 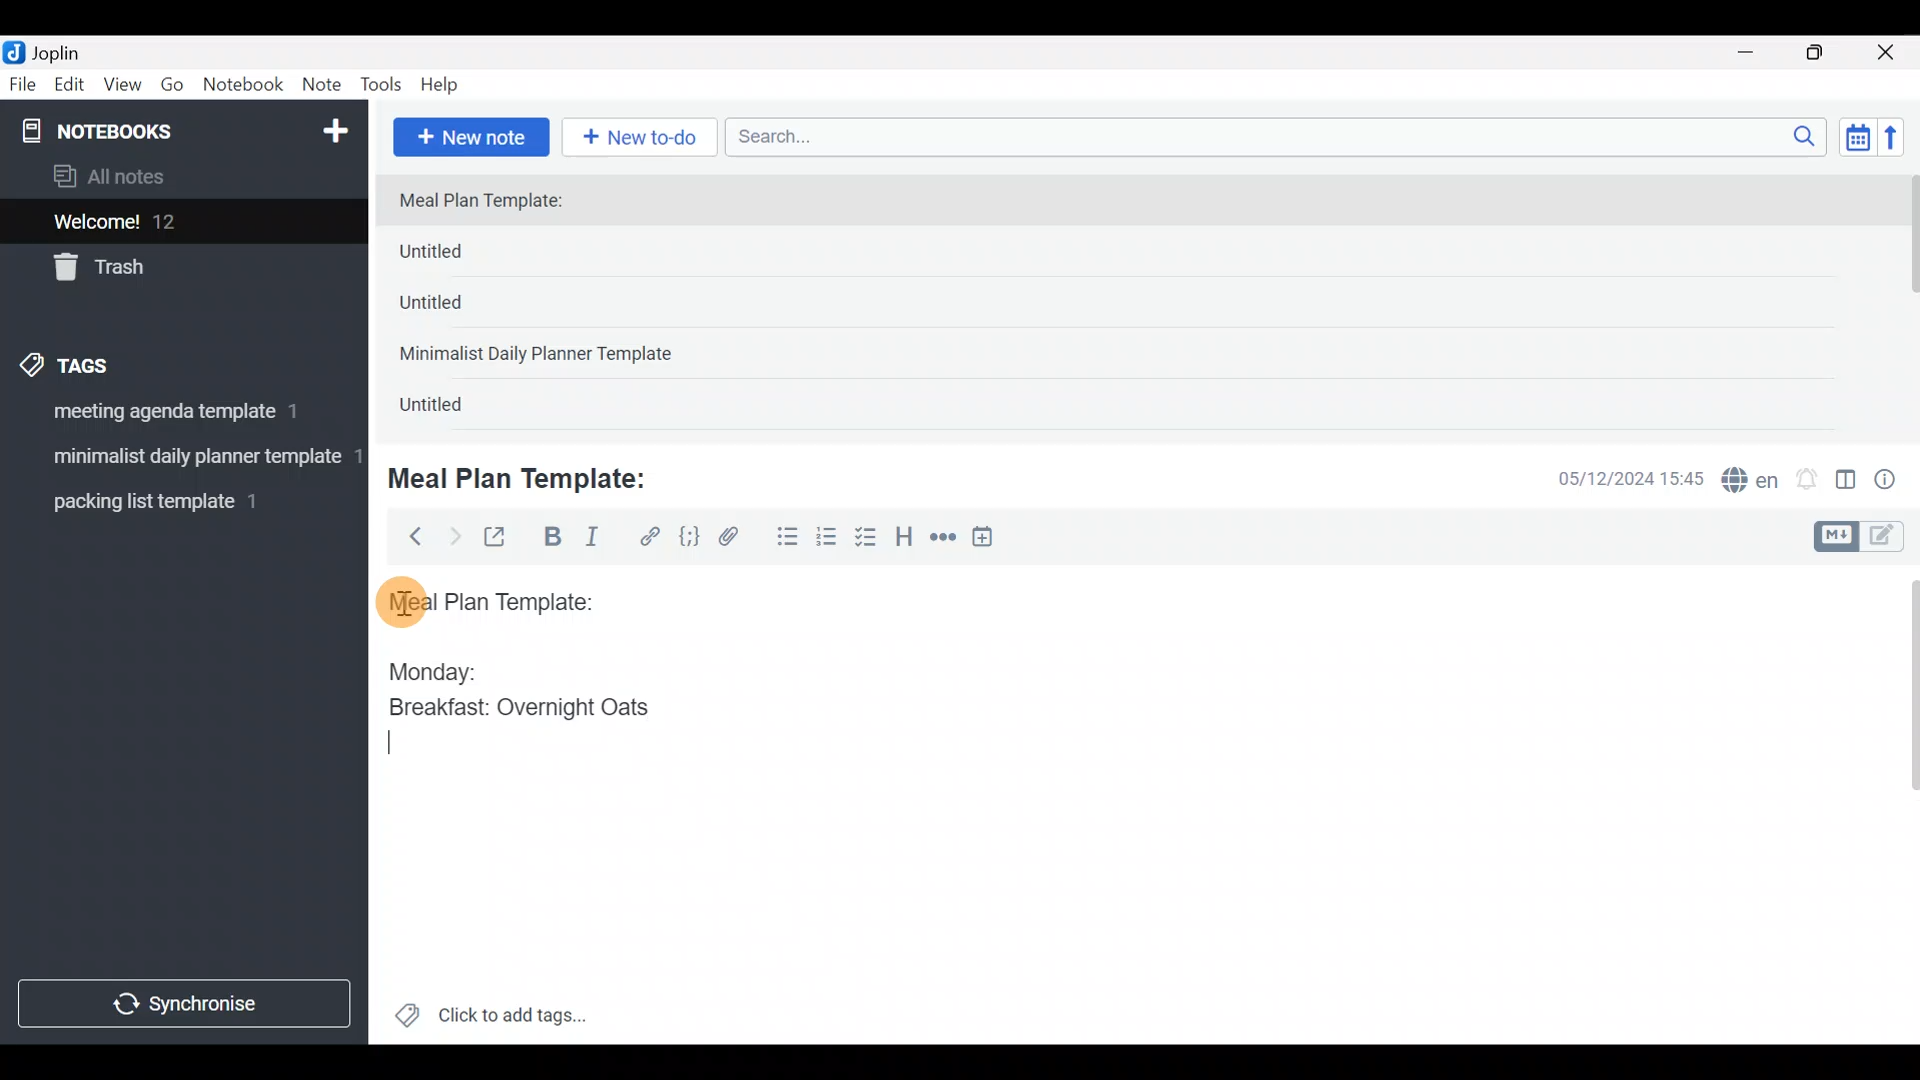 What do you see at coordinates (905, 540) in the screenshot?
I see `Heading` at bounding box center [905, 540].